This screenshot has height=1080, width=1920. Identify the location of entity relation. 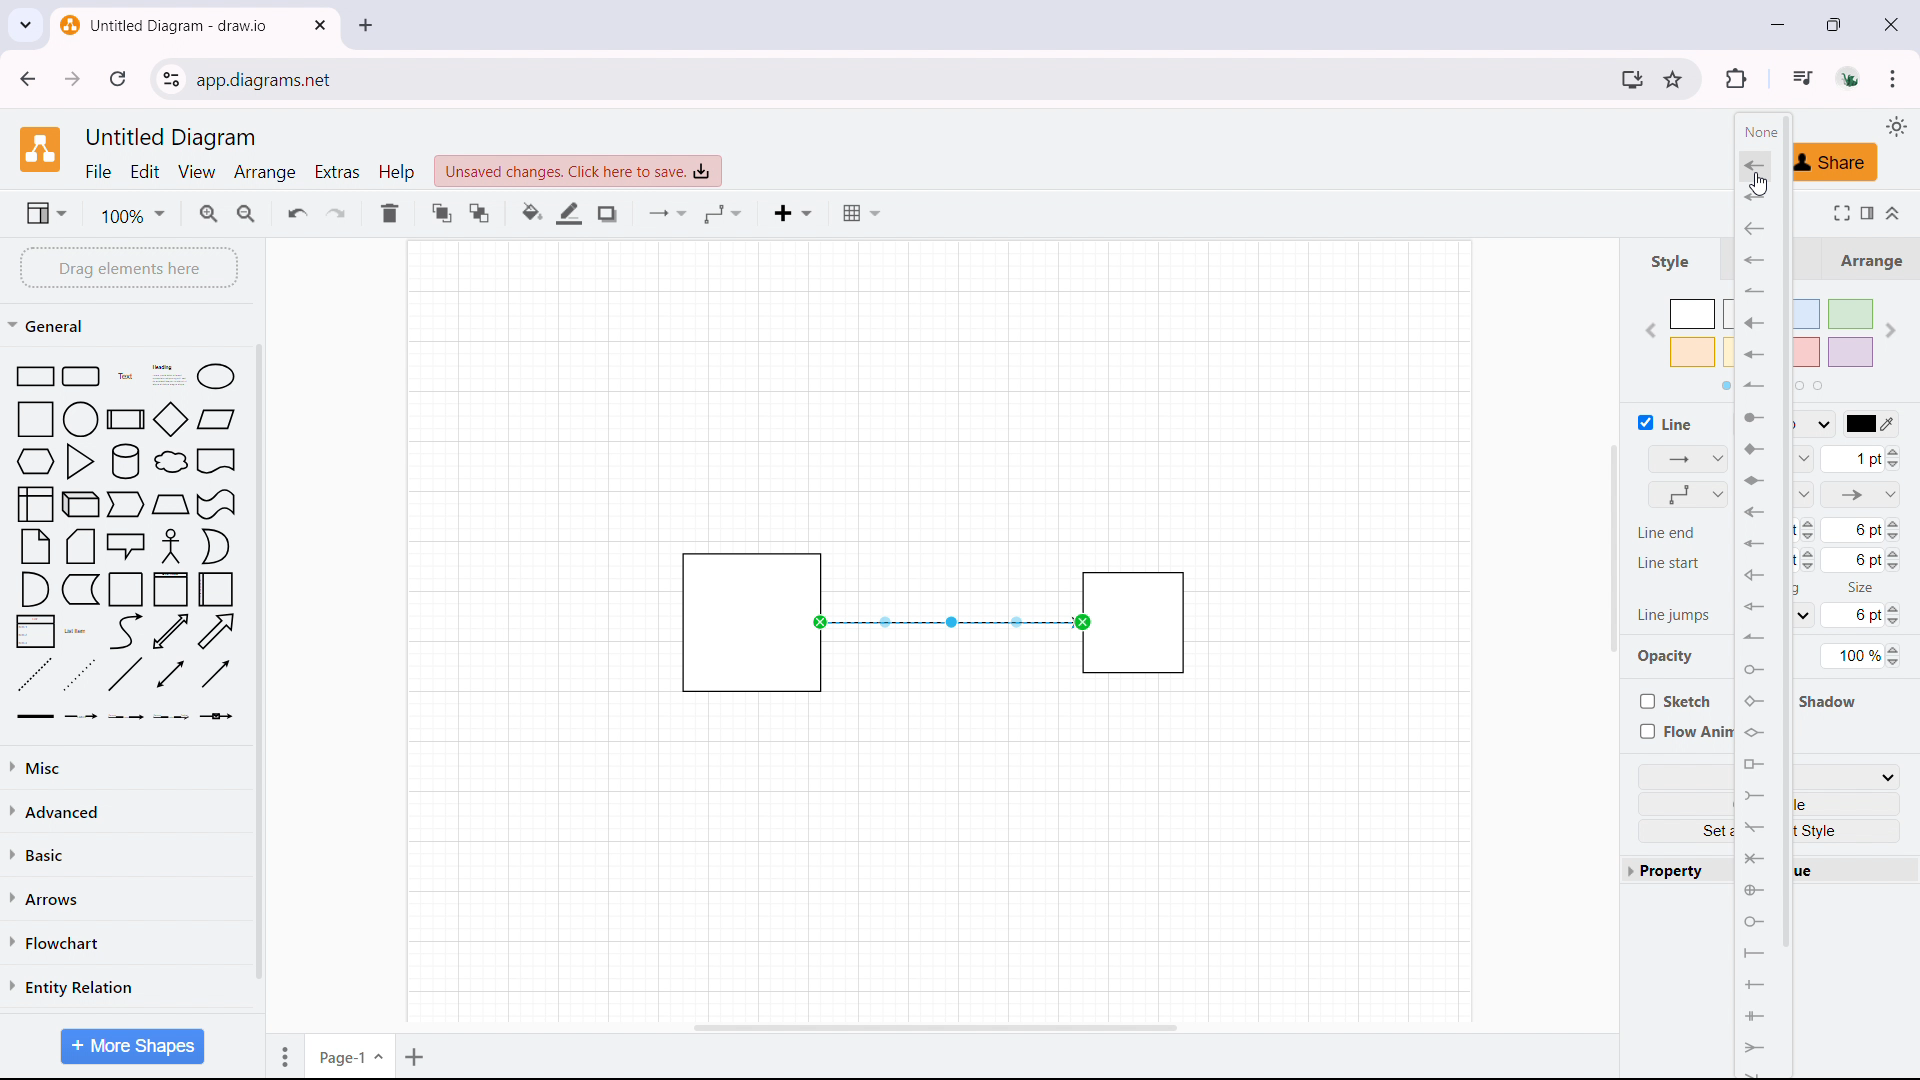
(125, 987).